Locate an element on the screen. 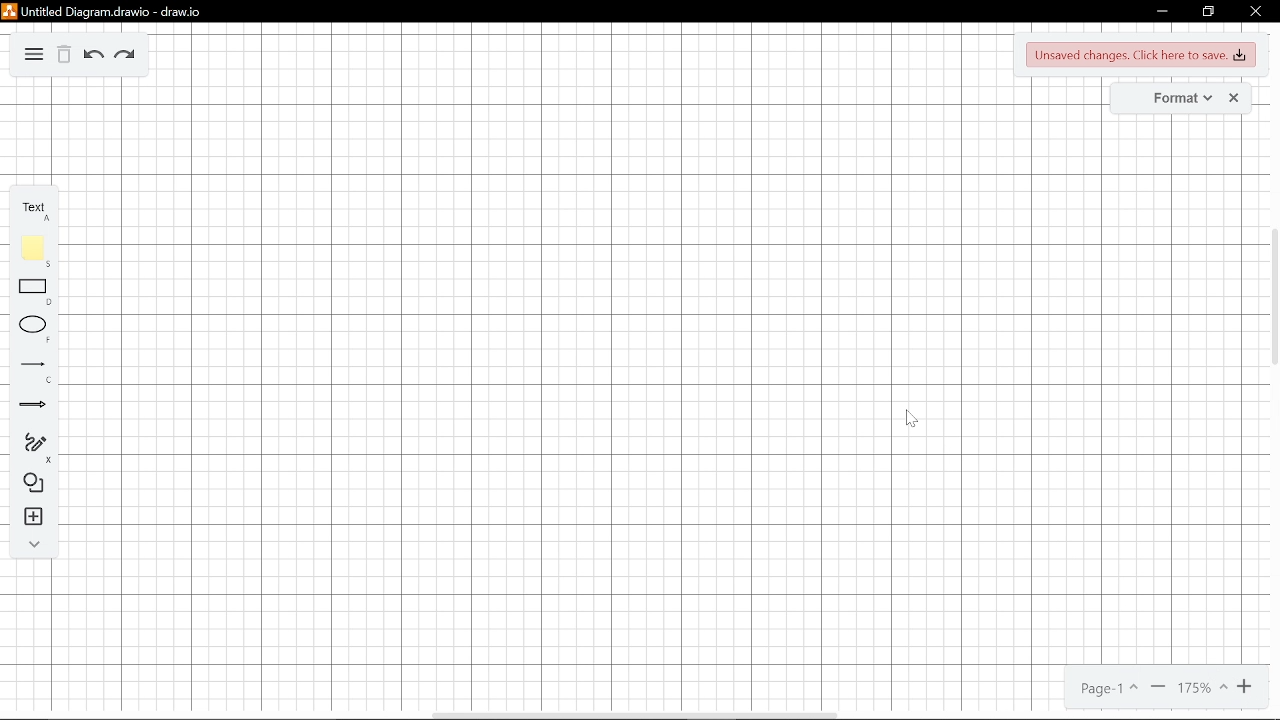 This screenshot has width=1280, height=720. note is located at coordinates (29, 254).